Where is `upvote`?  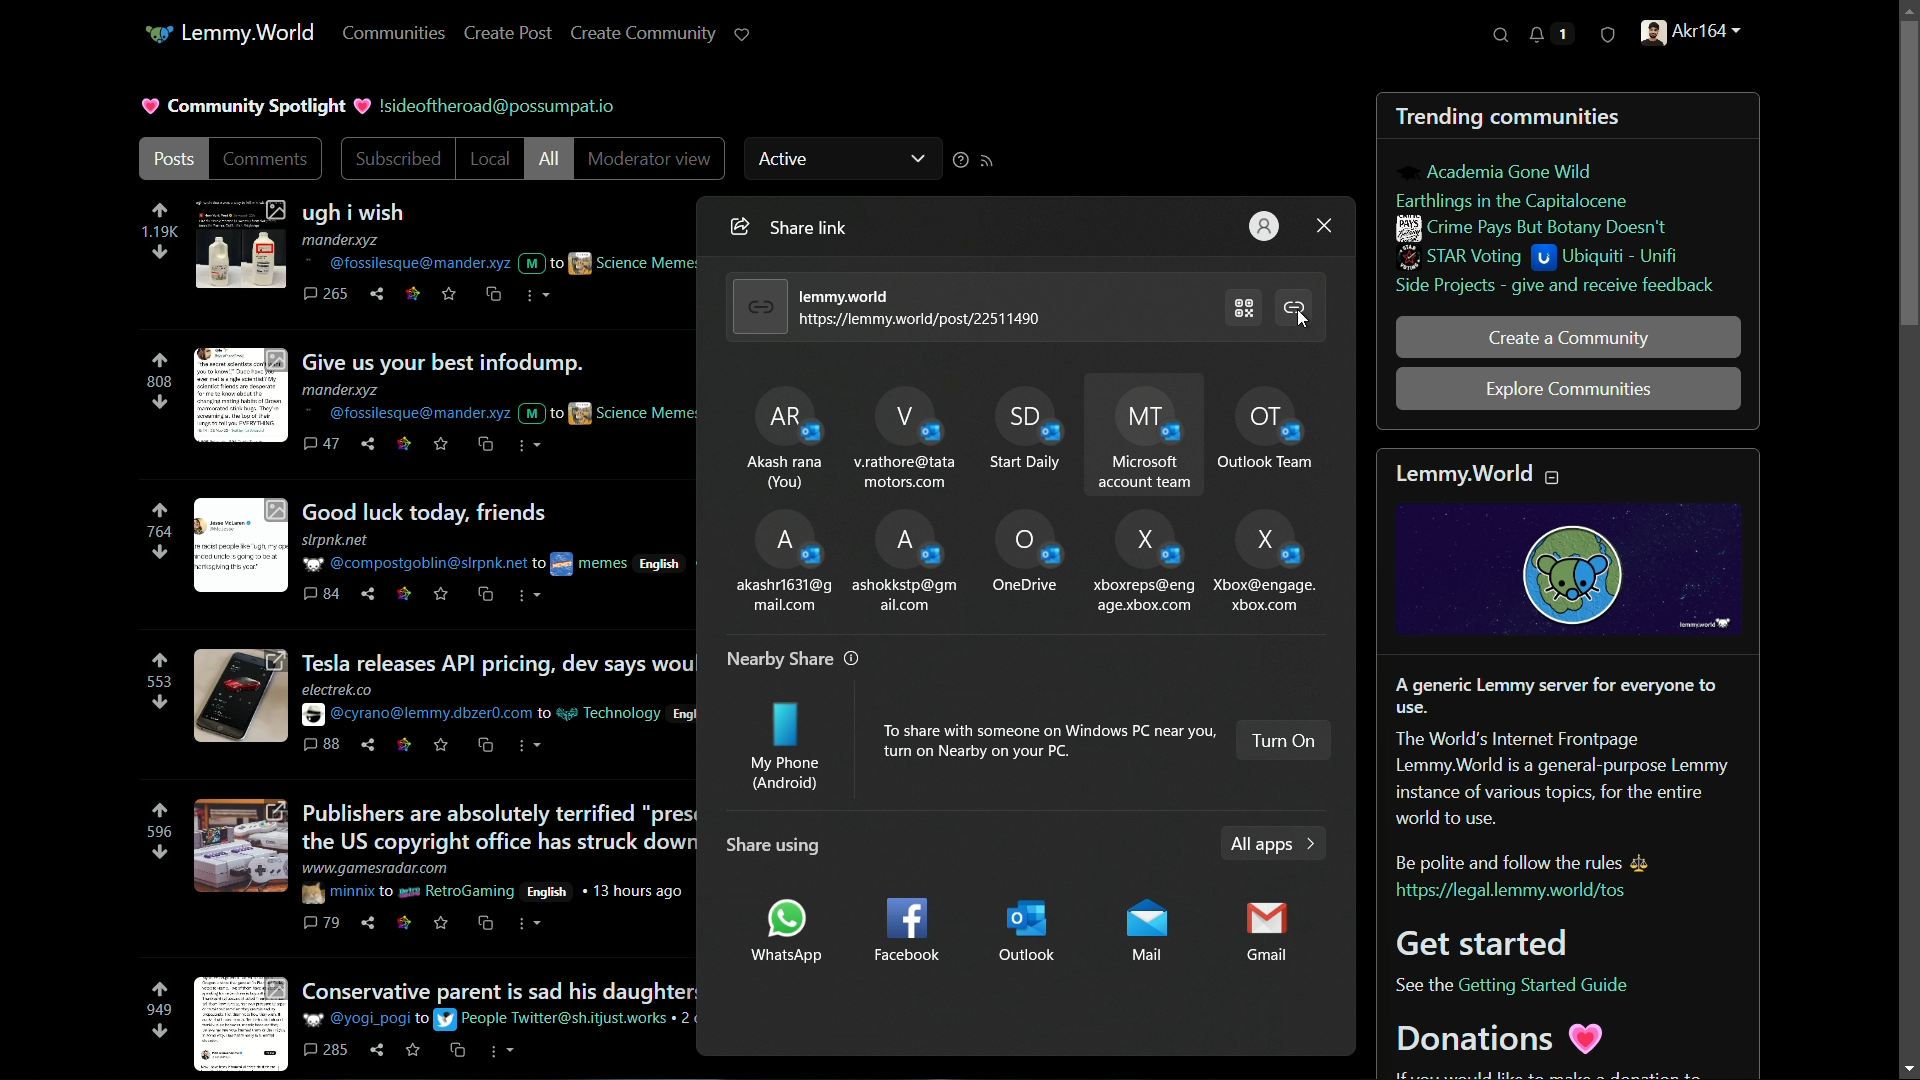
upvote is located at coordinates (161, 810).